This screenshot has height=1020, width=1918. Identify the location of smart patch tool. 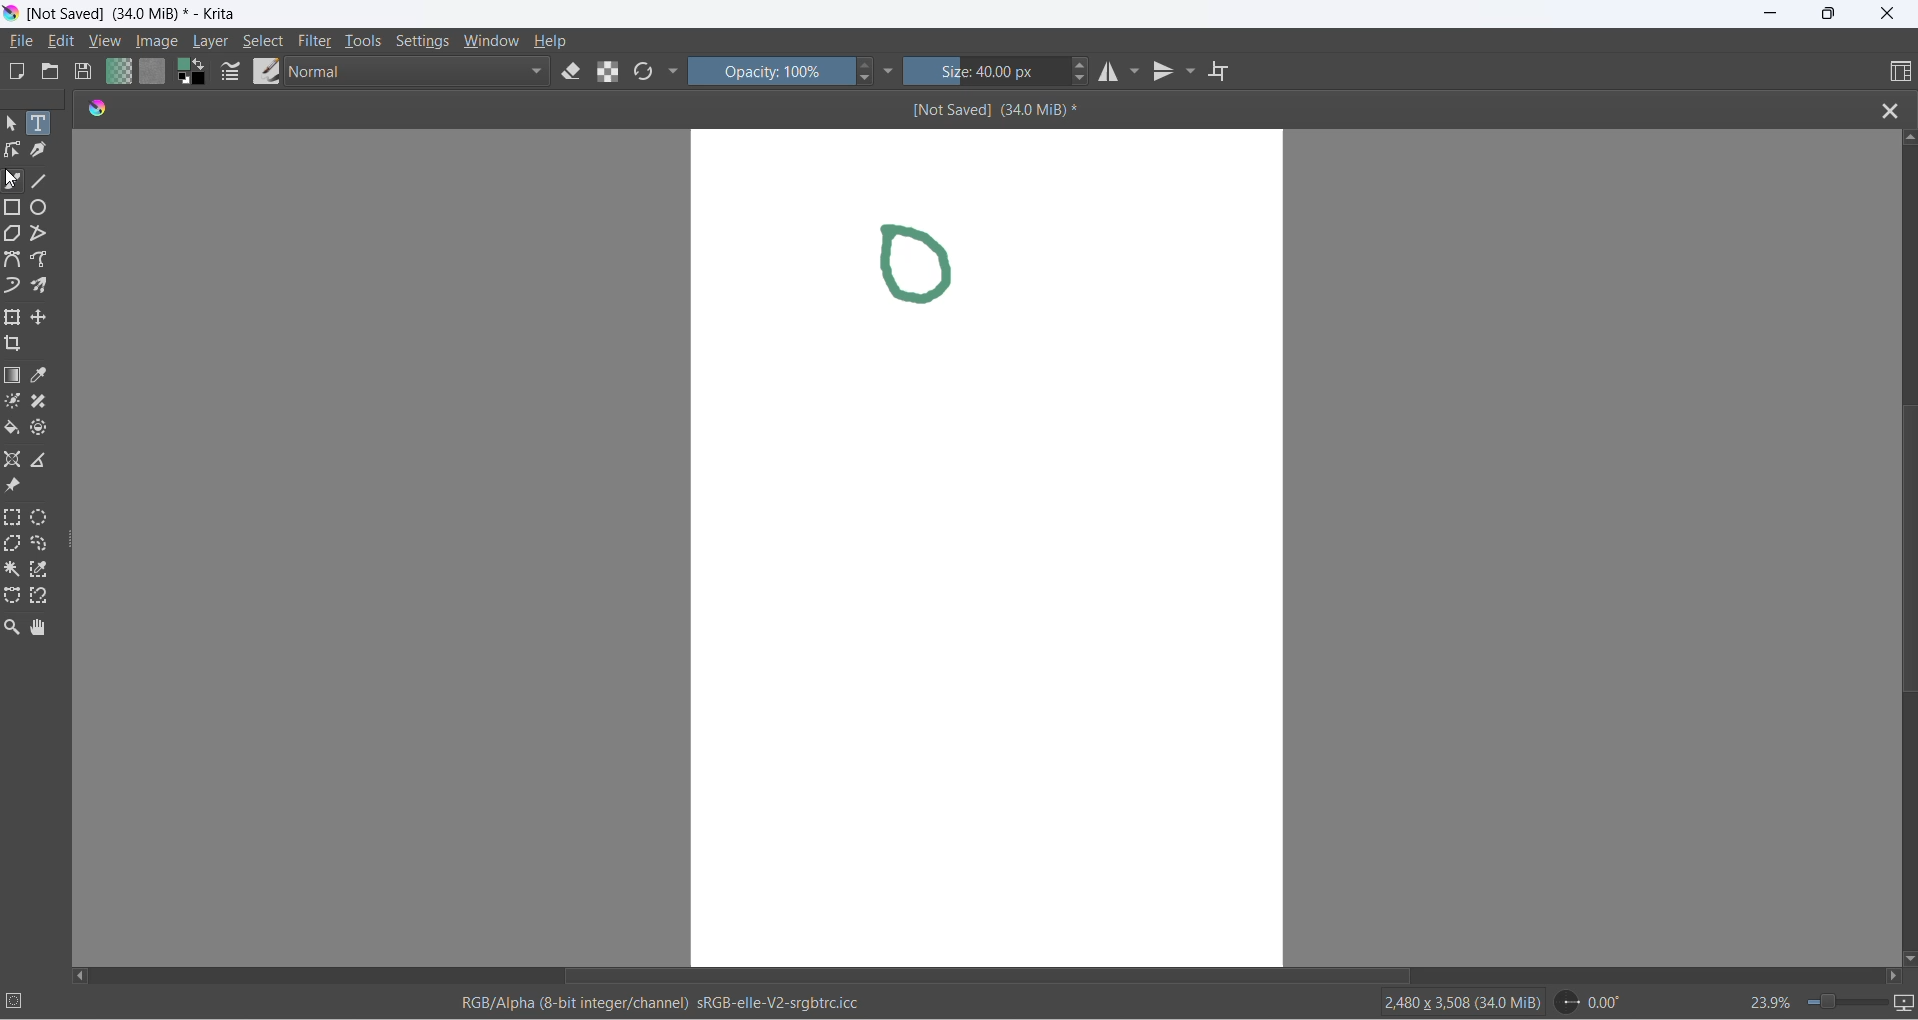
(46, 403).